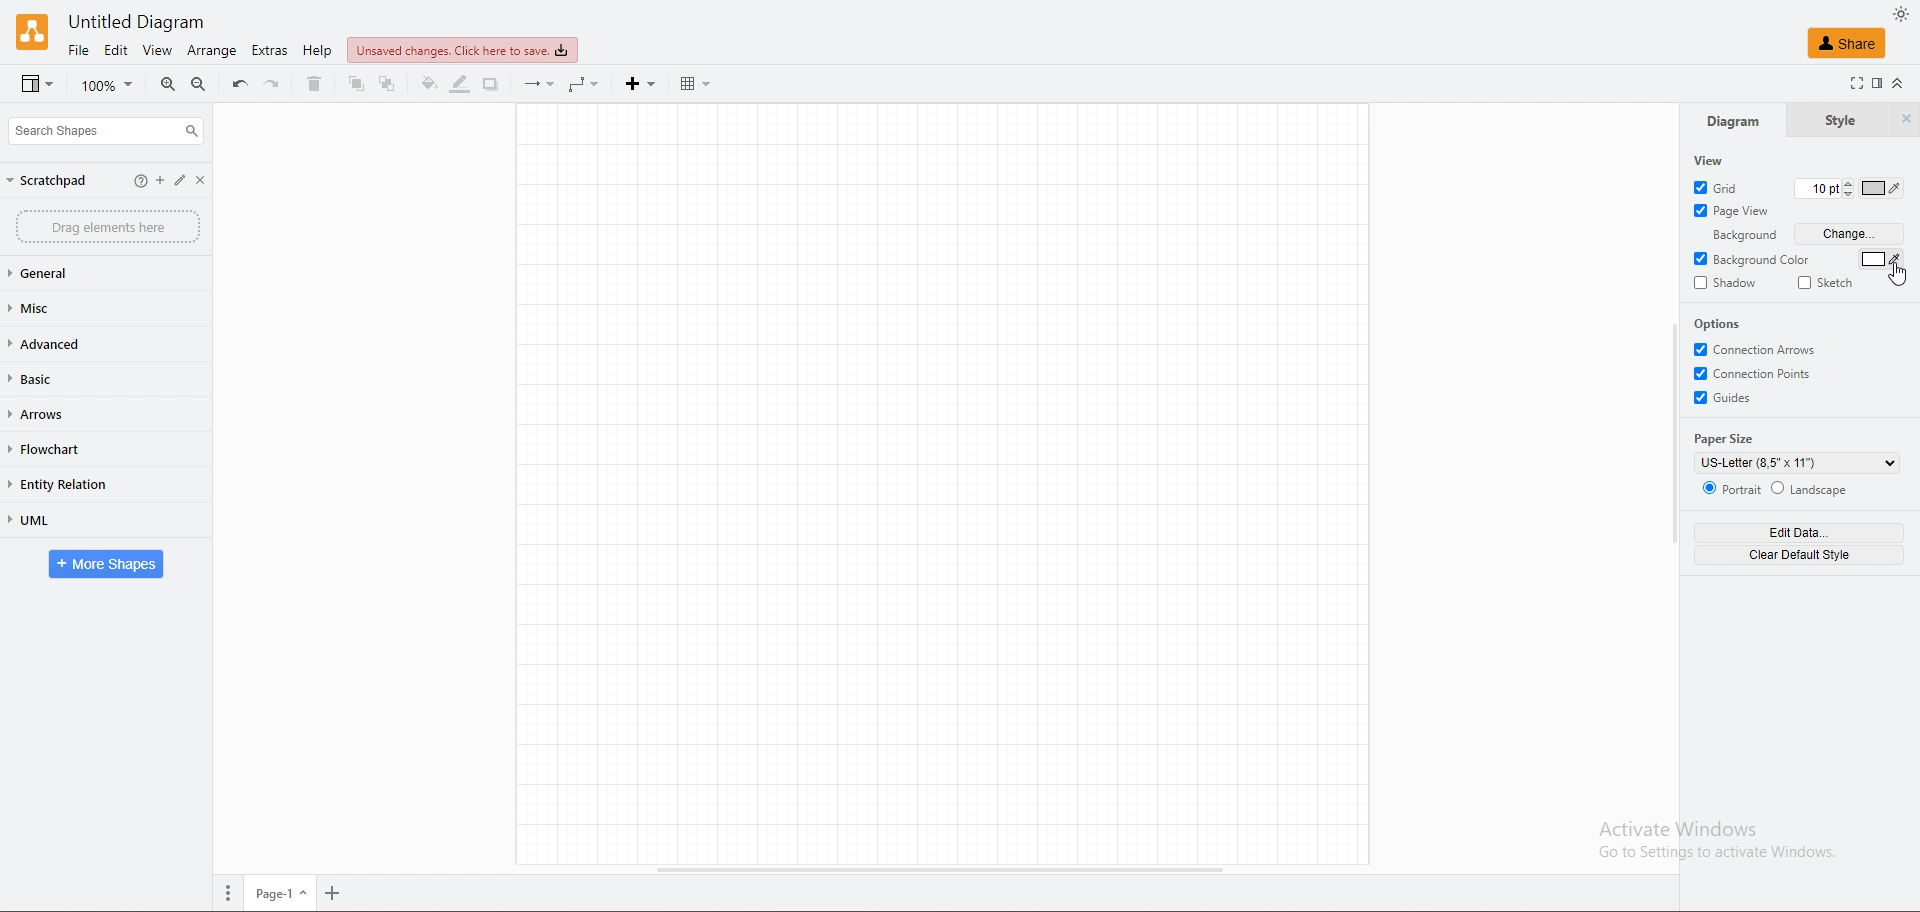 The height and width of the screenshot is (912, 1920). What do you see at coordinates (271, 50) in the screenshot?
I see `extras` at bounding box center [271, 50].